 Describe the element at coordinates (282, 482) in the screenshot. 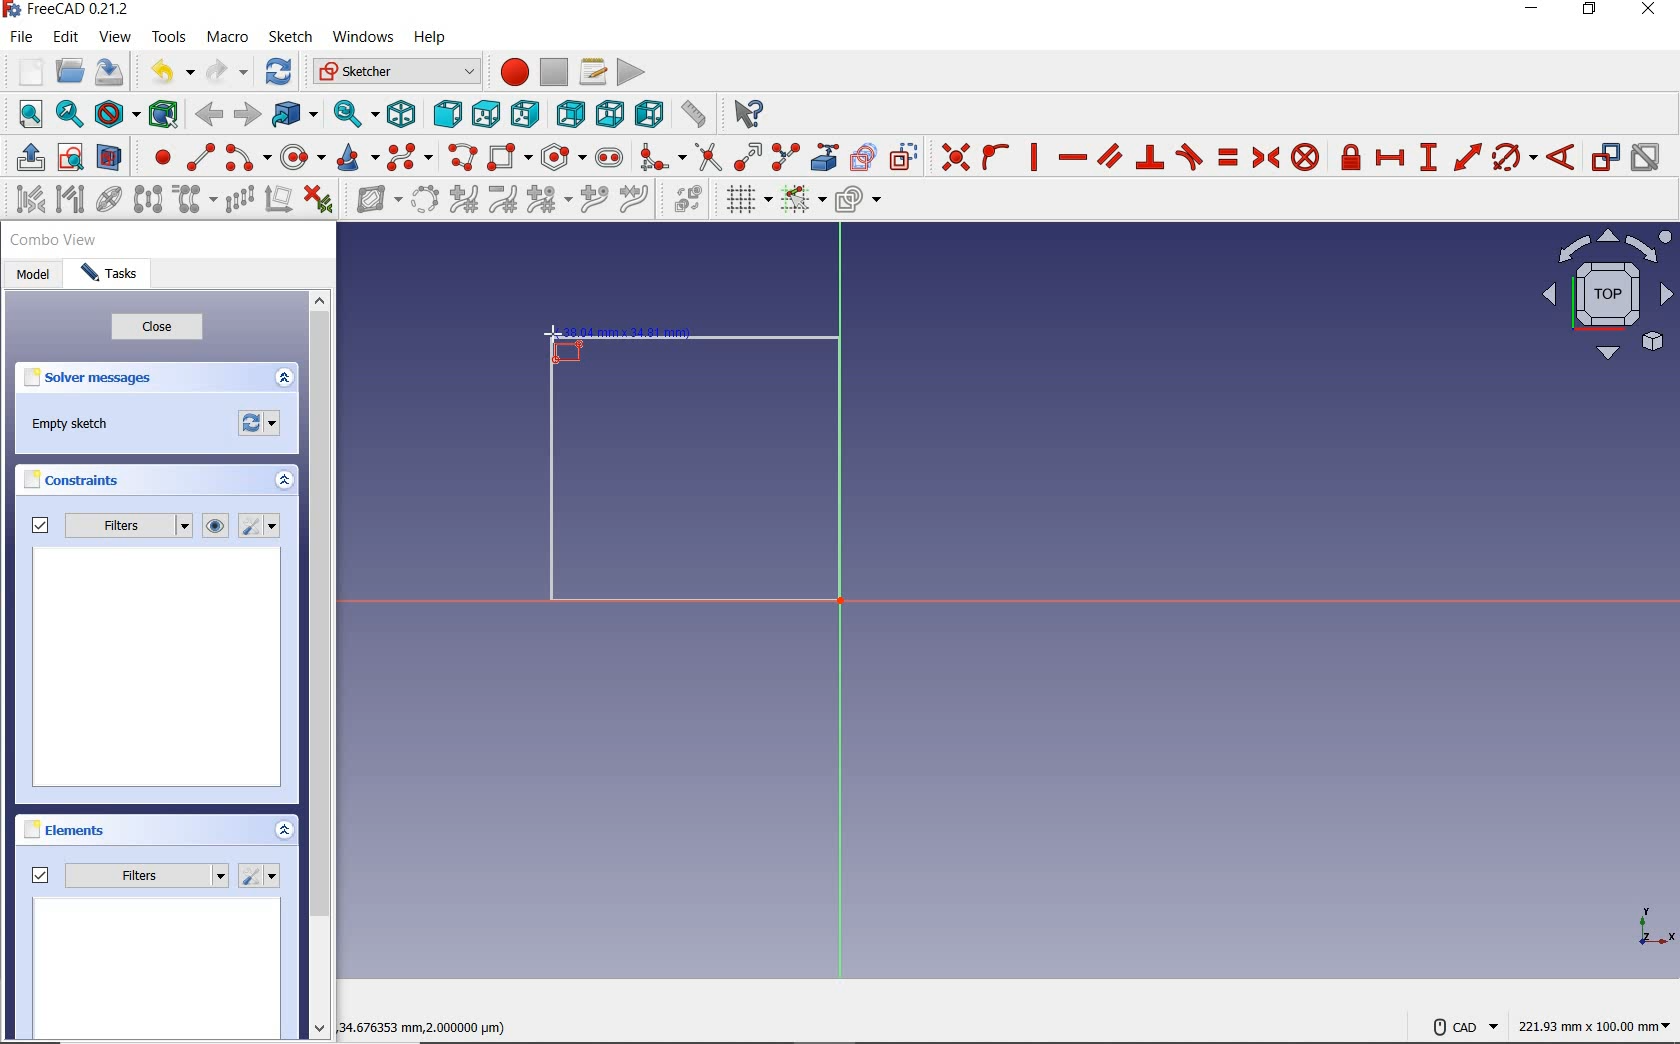

I see `expand` at that location.